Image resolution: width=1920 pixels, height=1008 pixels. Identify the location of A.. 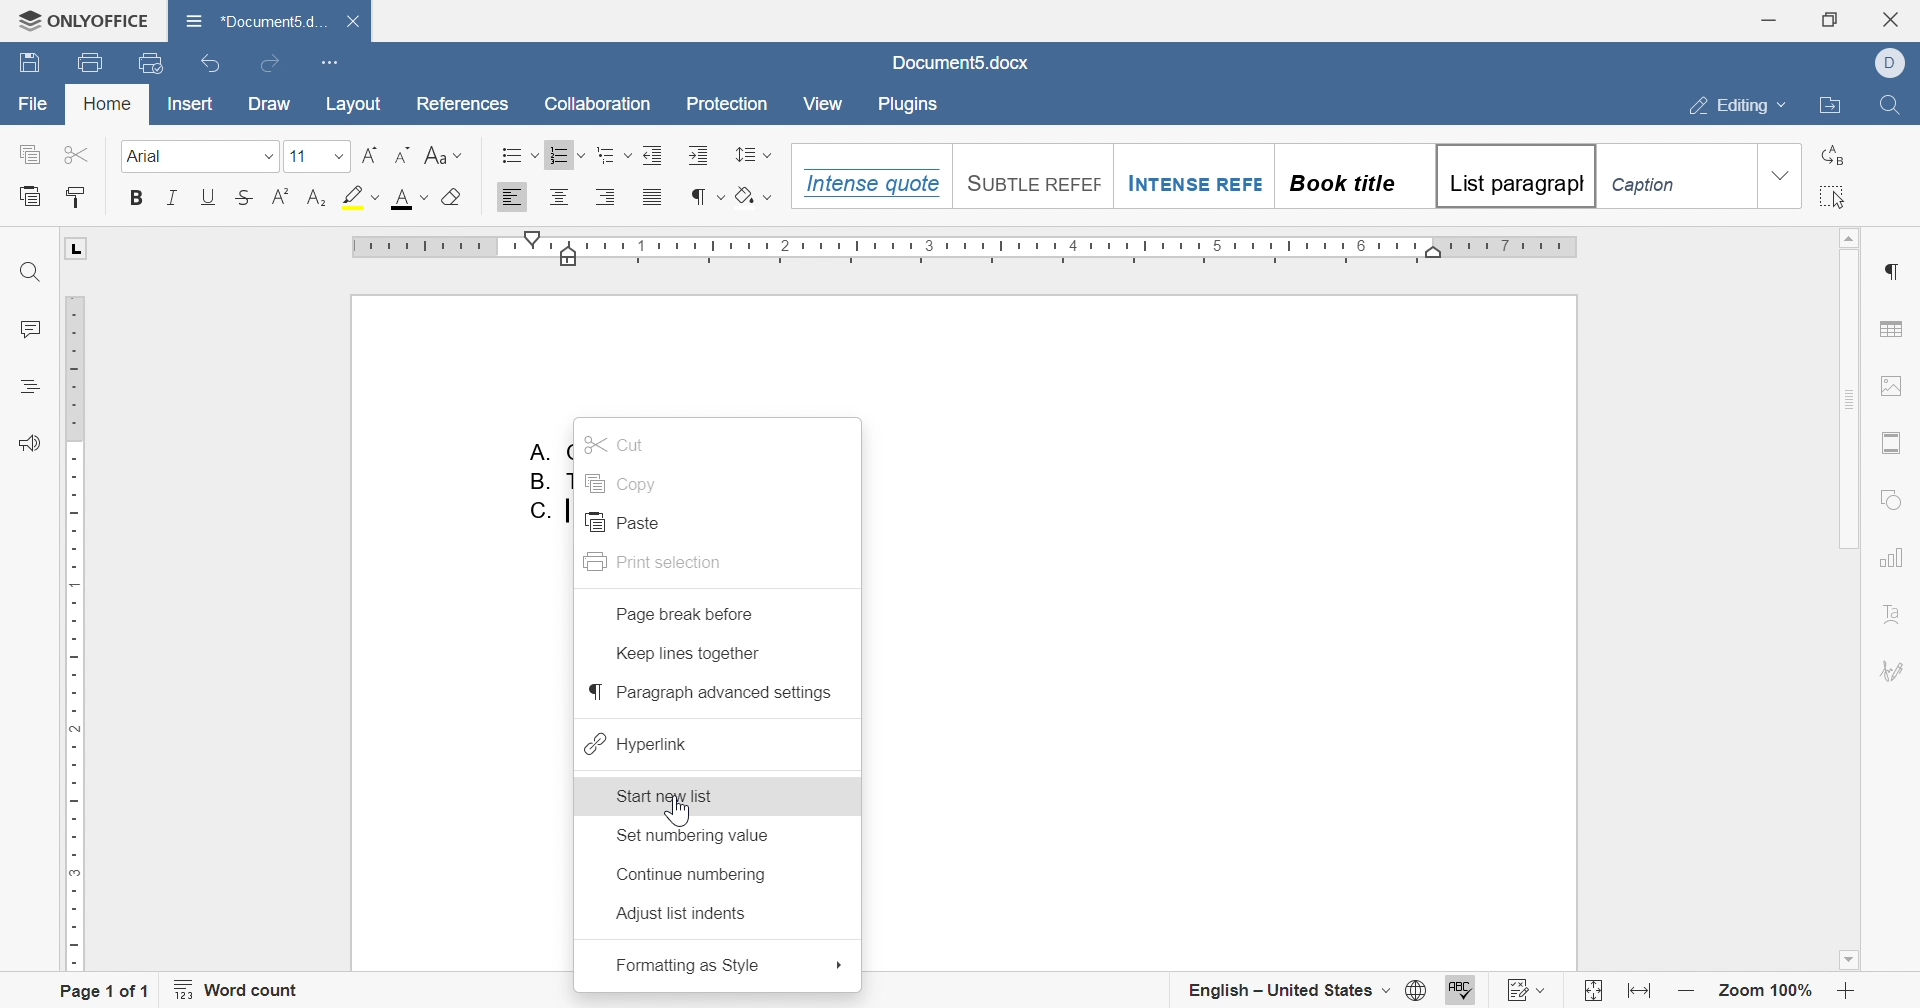
(538, 451).